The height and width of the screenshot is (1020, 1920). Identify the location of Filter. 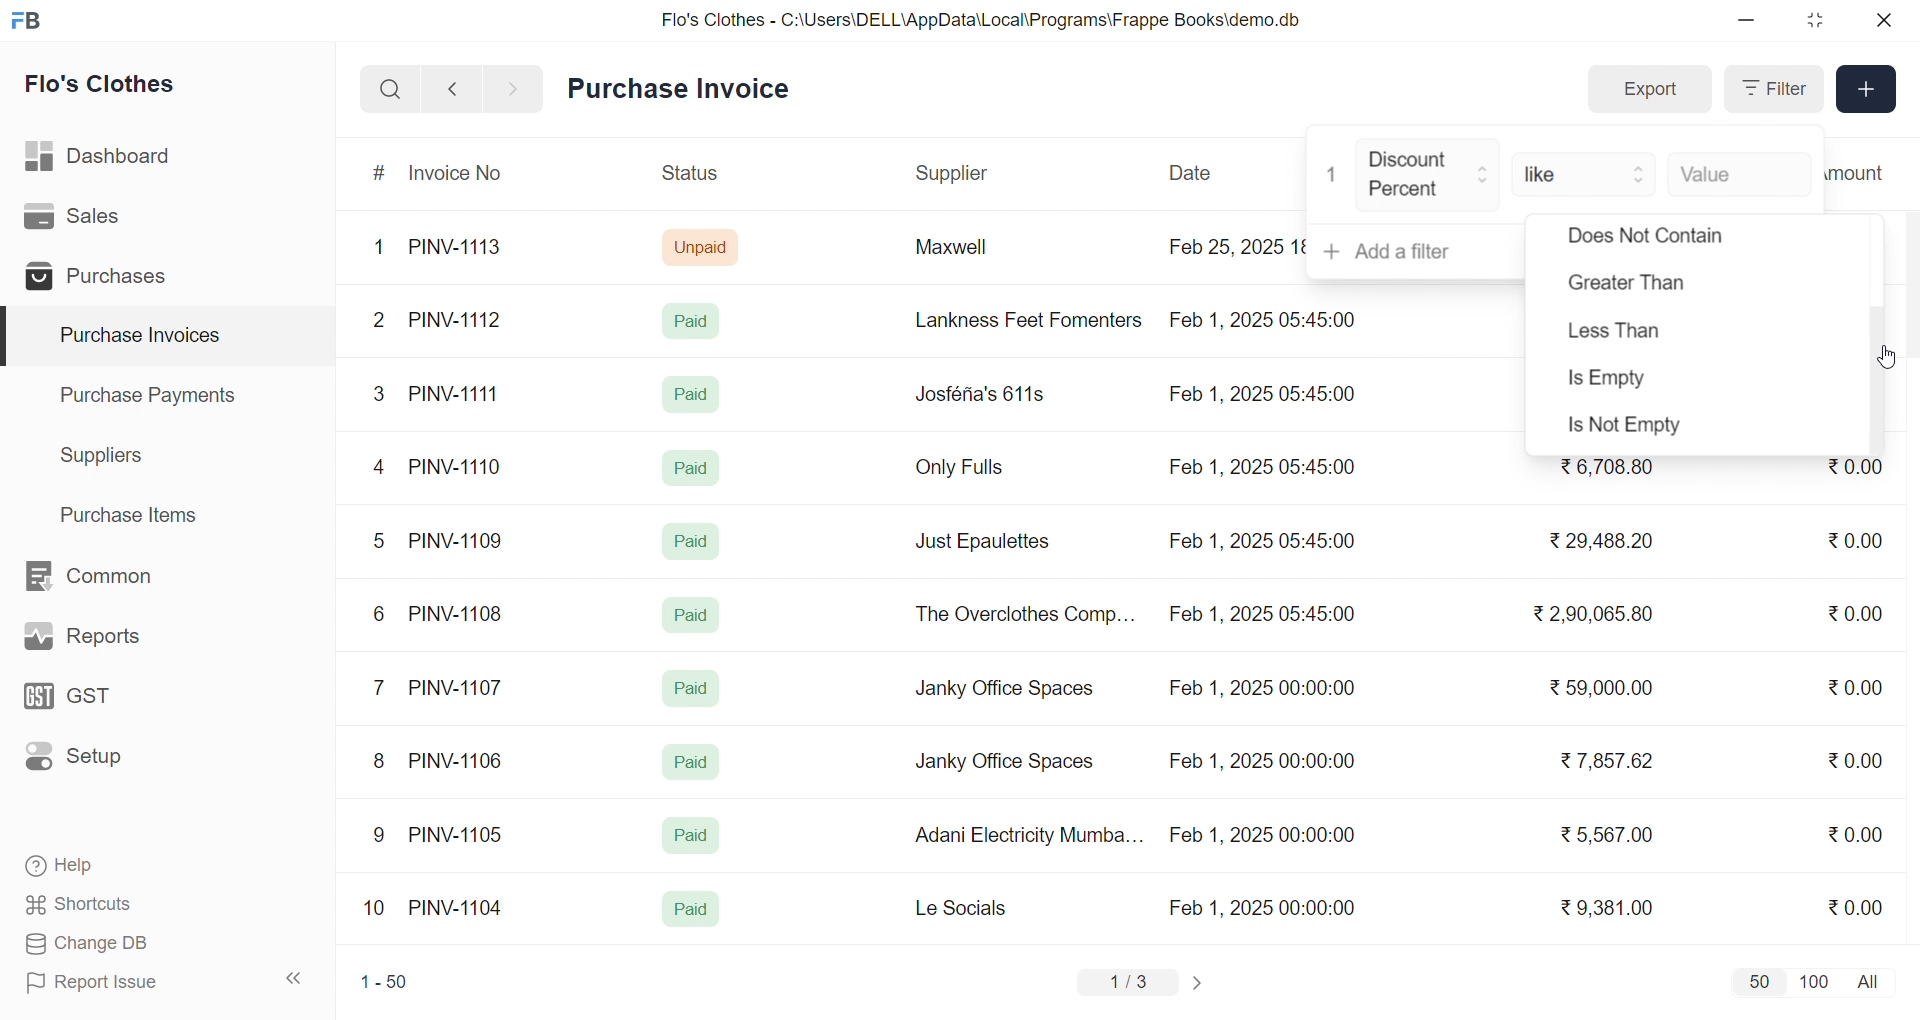
(1772, 89).